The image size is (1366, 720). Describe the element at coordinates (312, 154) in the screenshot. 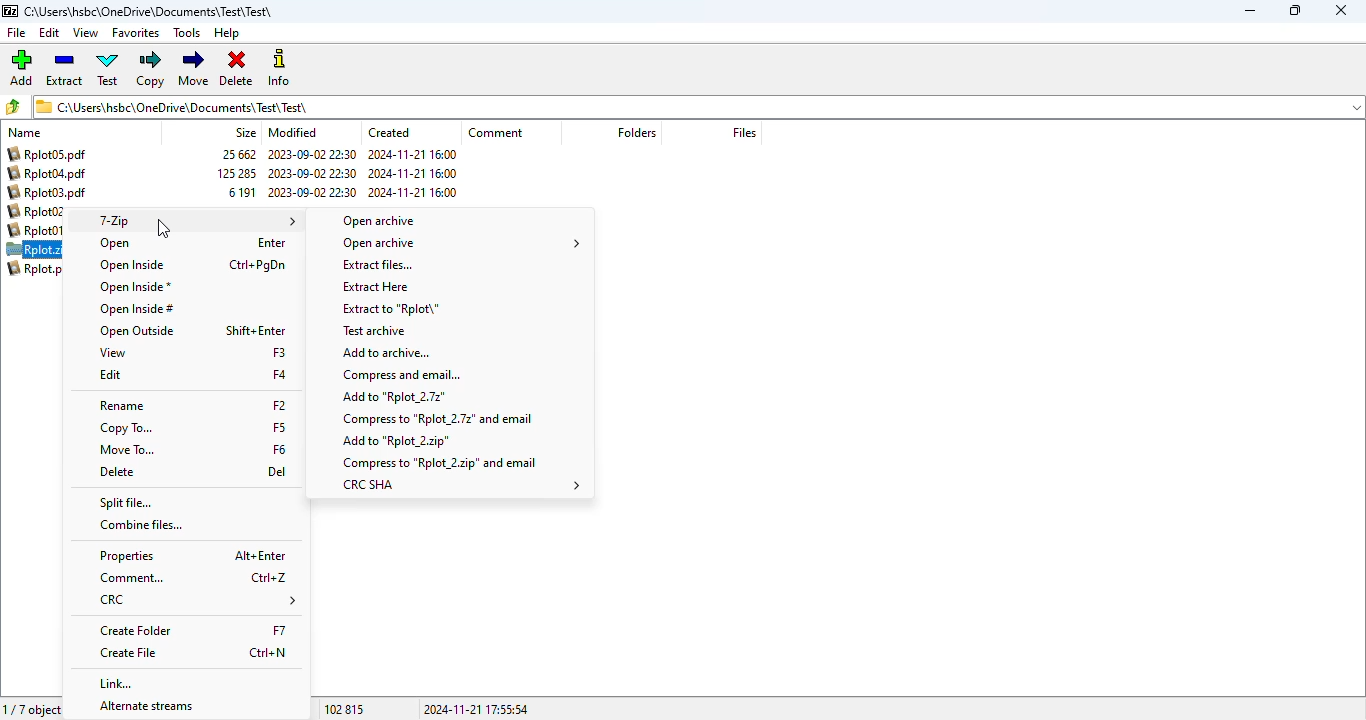

I see `2023-09-02 22:30` at that location.